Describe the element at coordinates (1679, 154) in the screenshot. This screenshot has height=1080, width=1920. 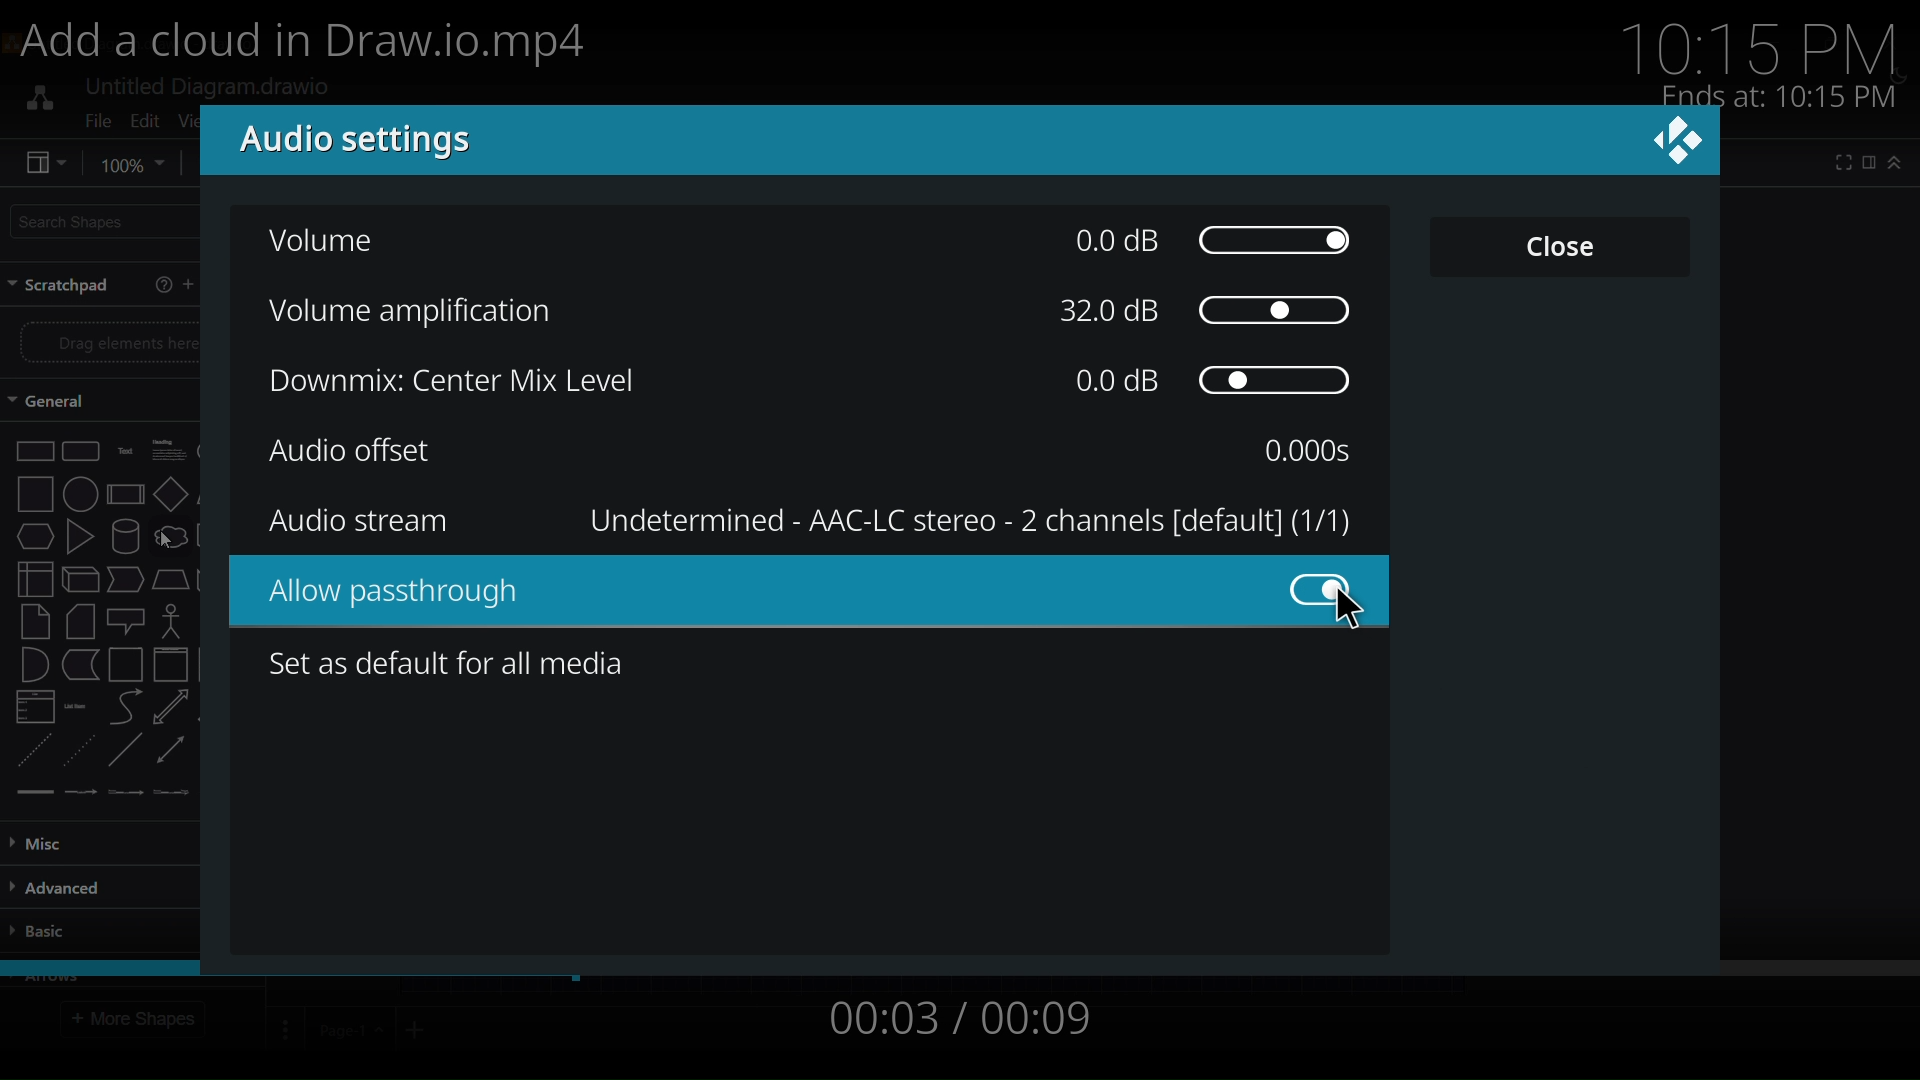
I see `close dialog` at that location.